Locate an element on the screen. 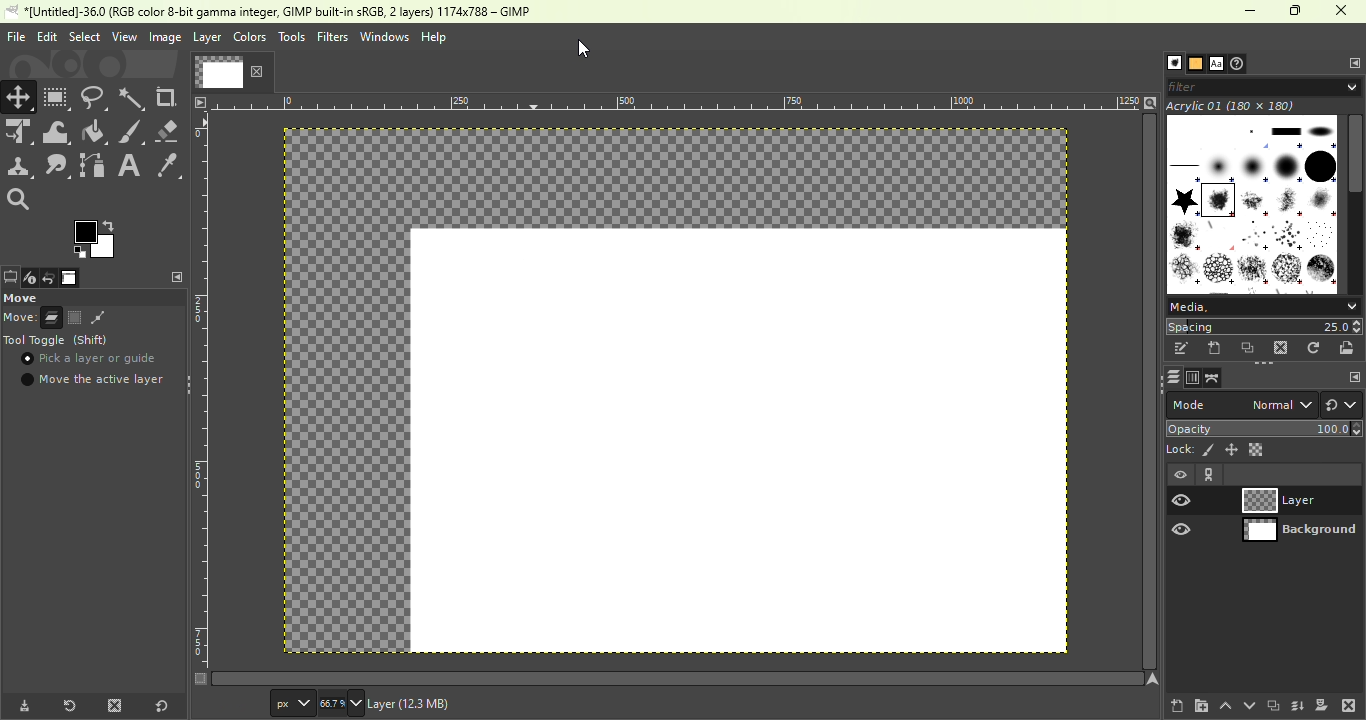  Lock alpha channel is located at coordinates (1257, 449).